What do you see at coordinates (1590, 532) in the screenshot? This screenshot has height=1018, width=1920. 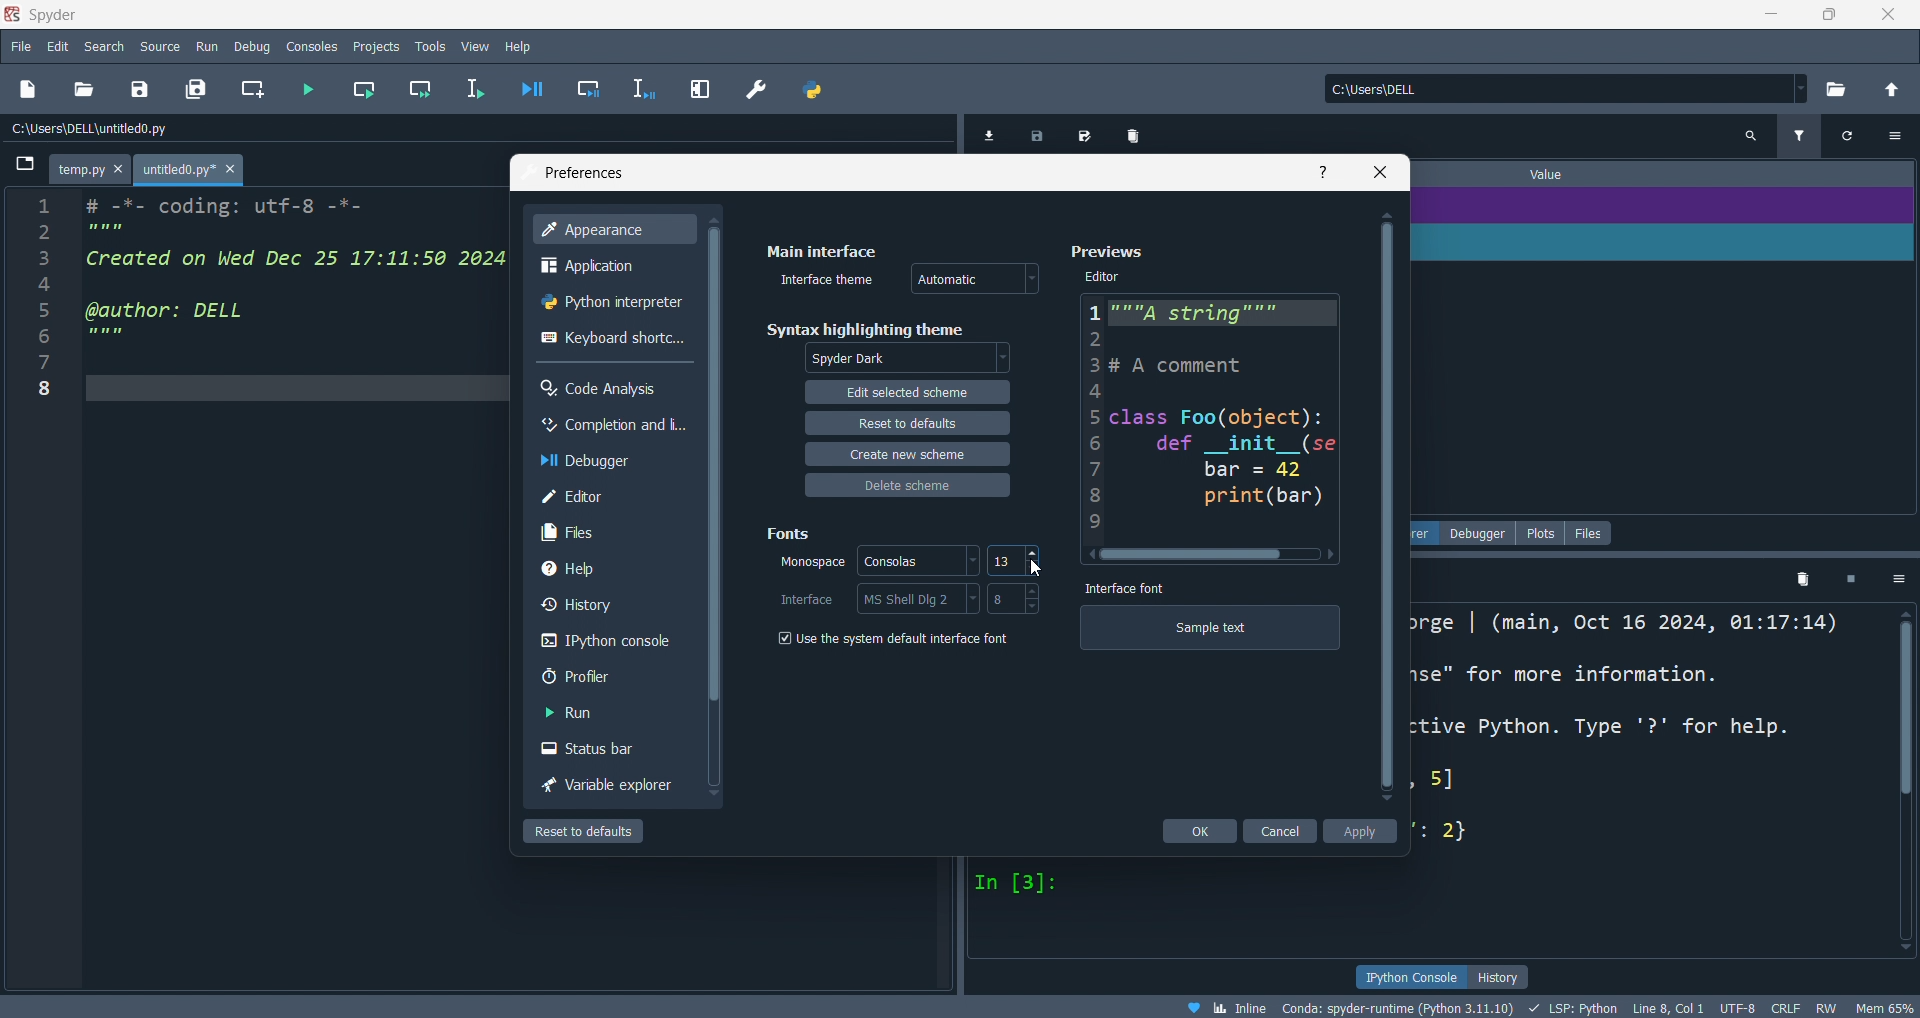 I see `files` at bounding box center [1590, 532].